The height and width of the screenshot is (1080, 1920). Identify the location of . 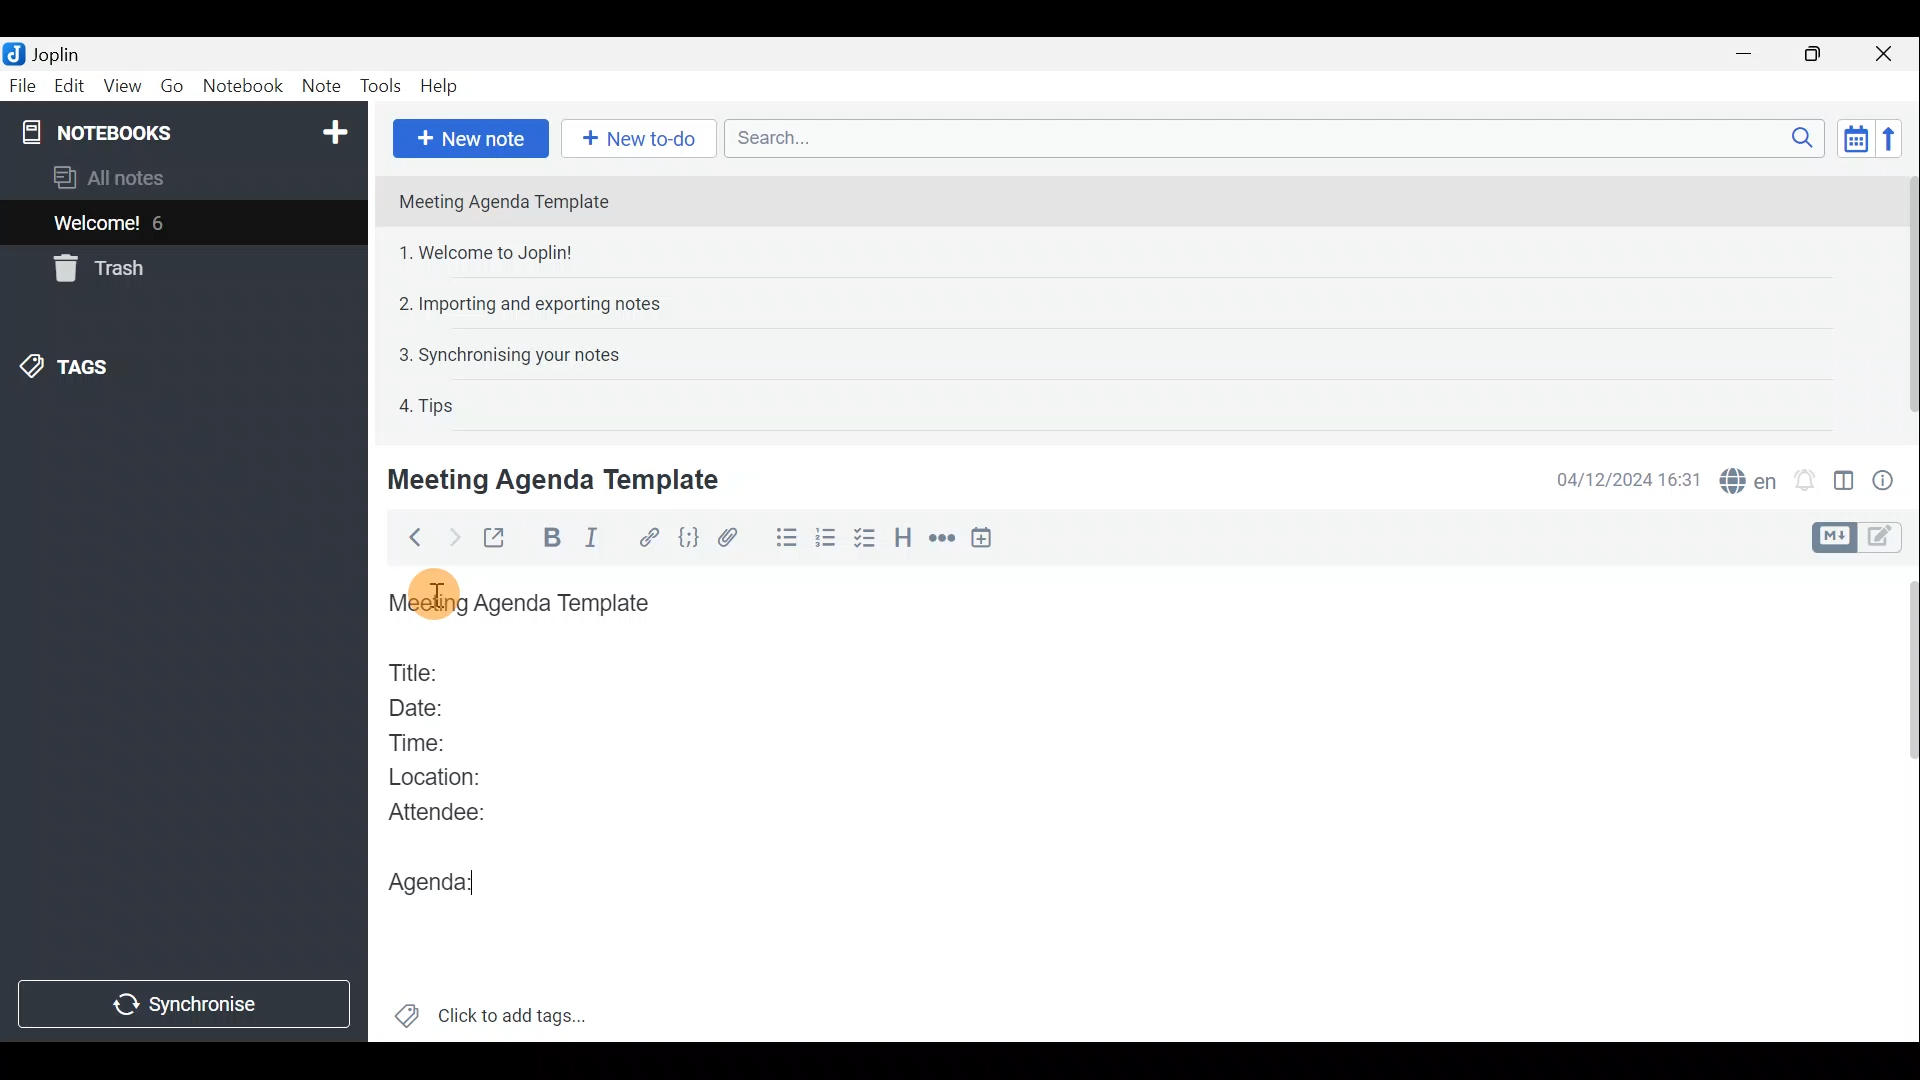
(443, 596).